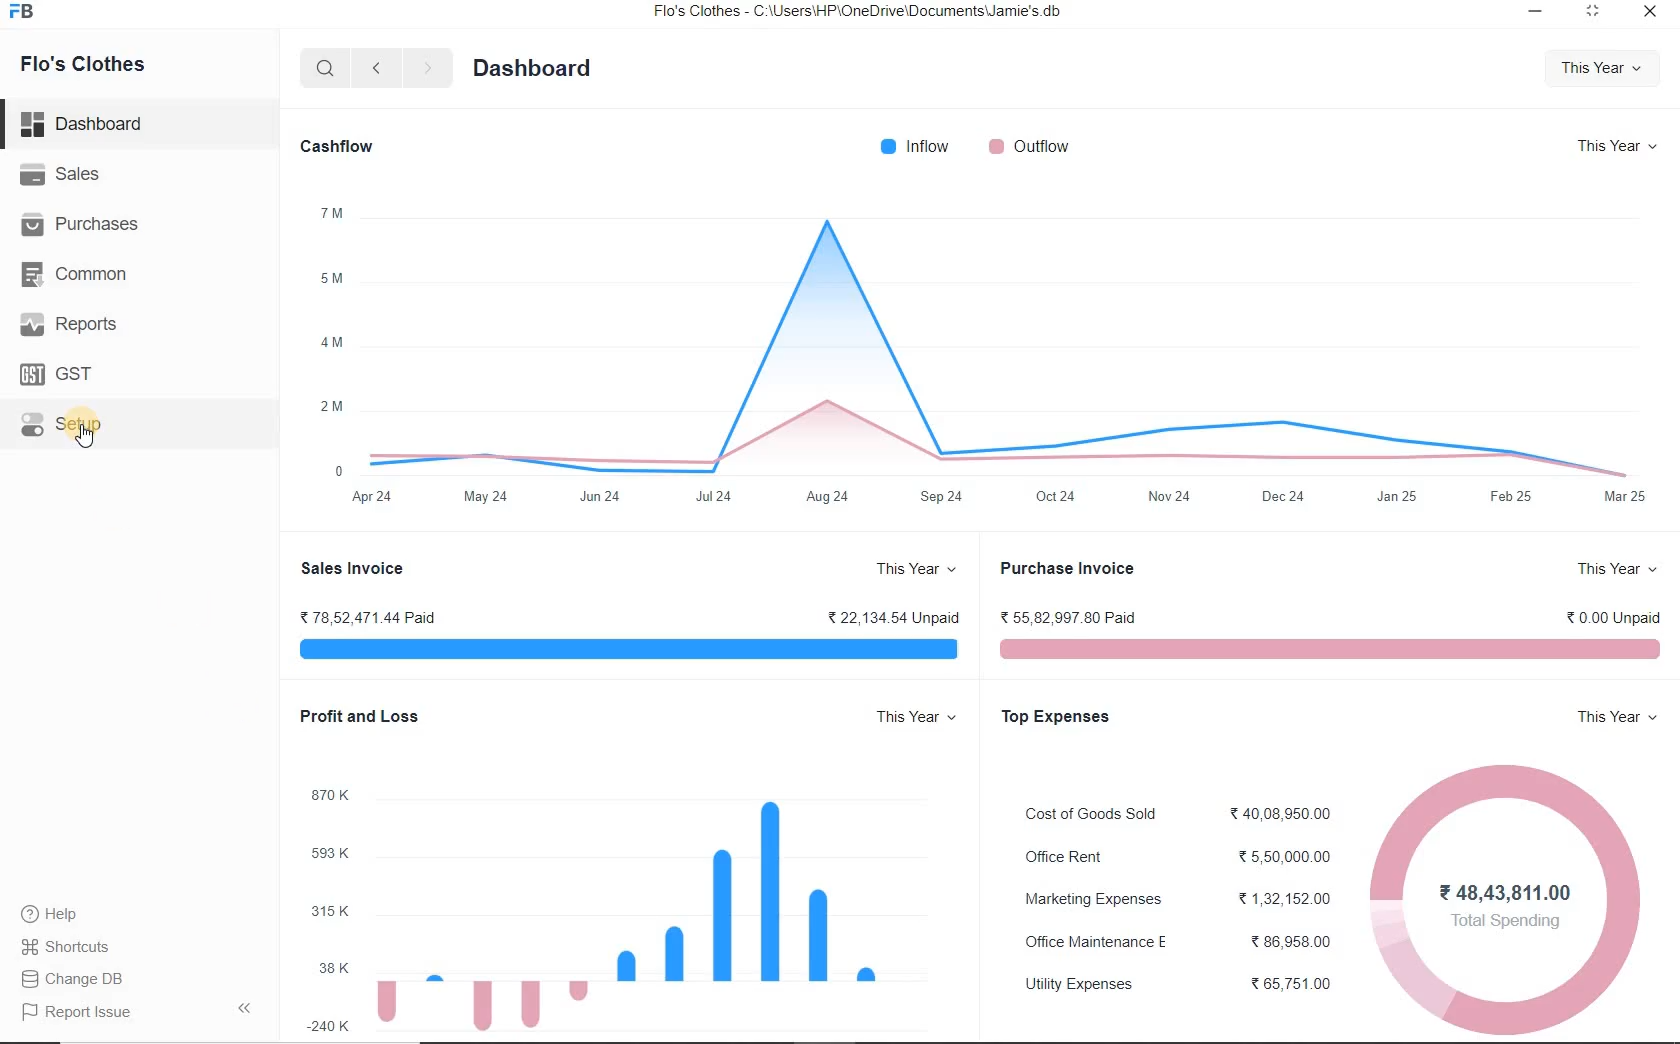 Image resolution: width=1680 pixels, height=1044 pixels. I want to click on Feb 25, so click(1510, 497).